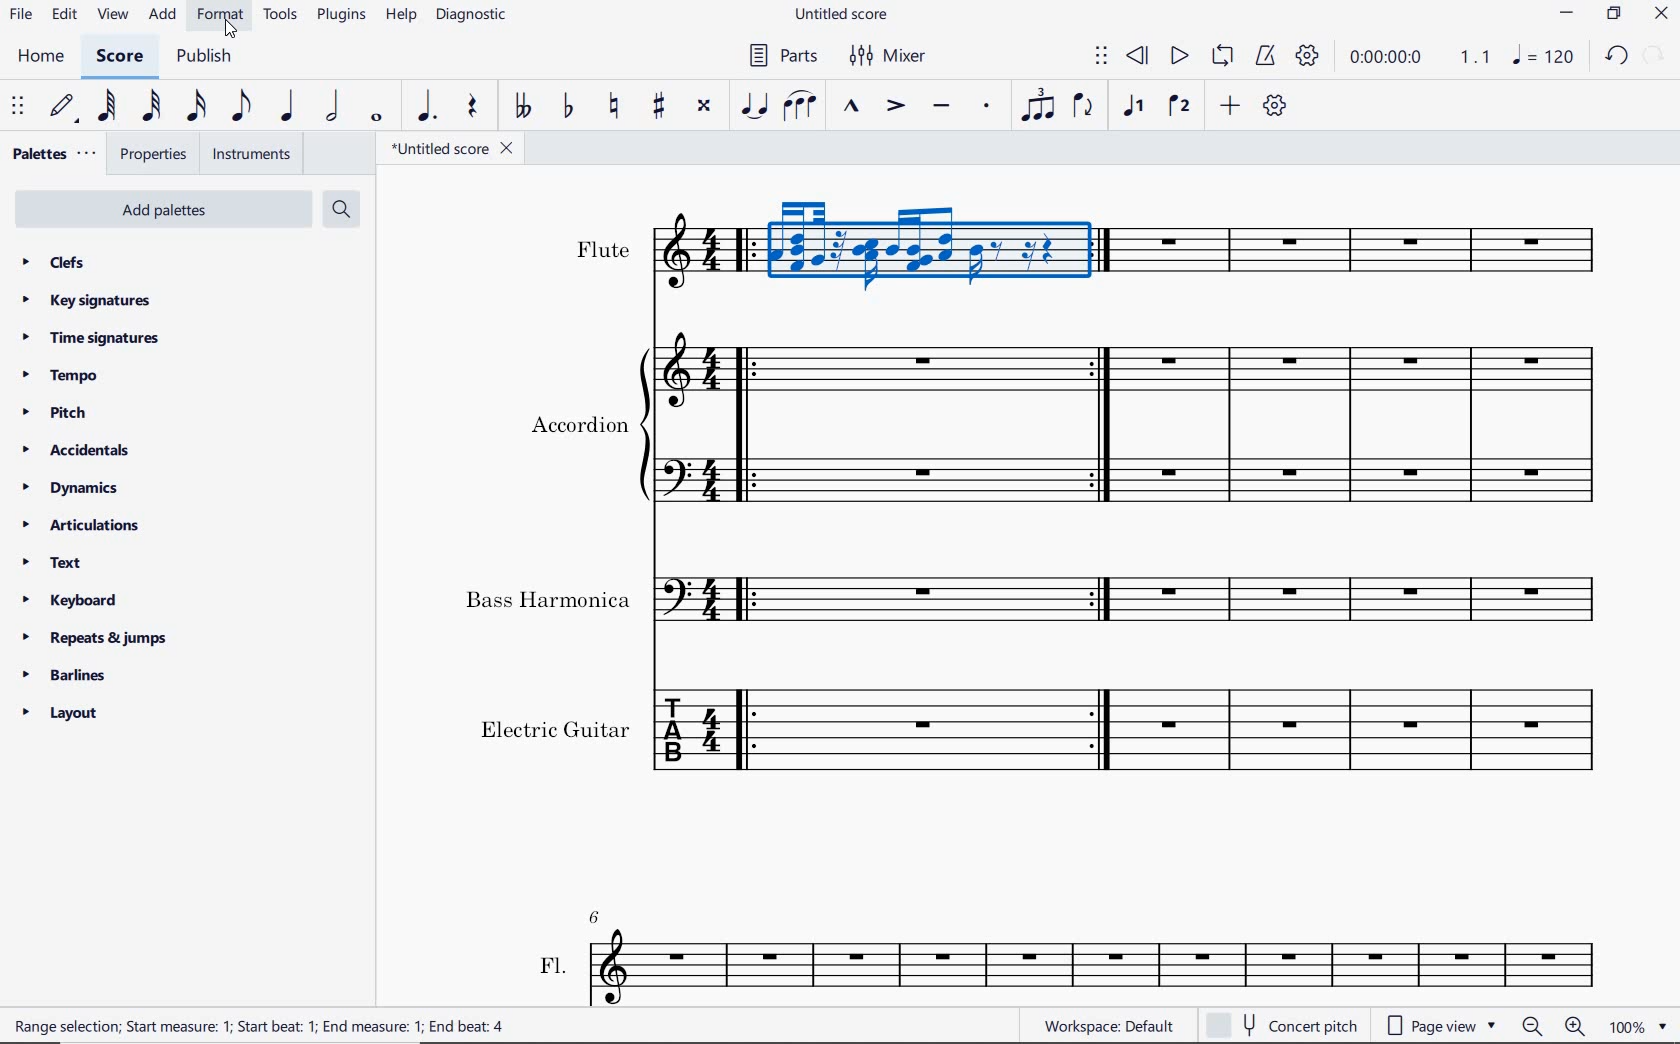  I want to click on ZOOM FACTOR, so click(1638, 1025).